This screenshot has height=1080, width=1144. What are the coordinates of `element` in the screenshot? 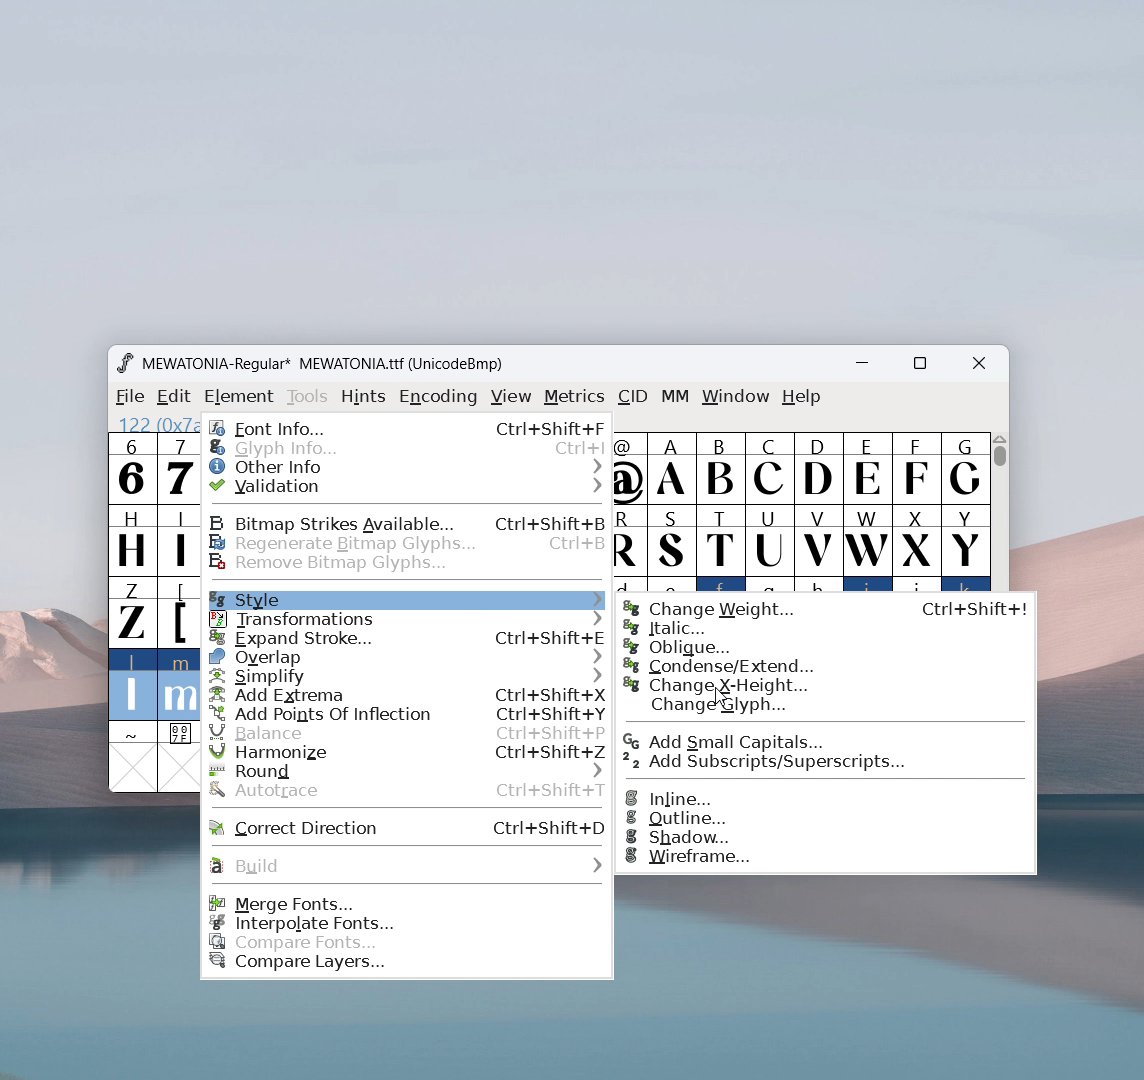 It's located at (239, 397).